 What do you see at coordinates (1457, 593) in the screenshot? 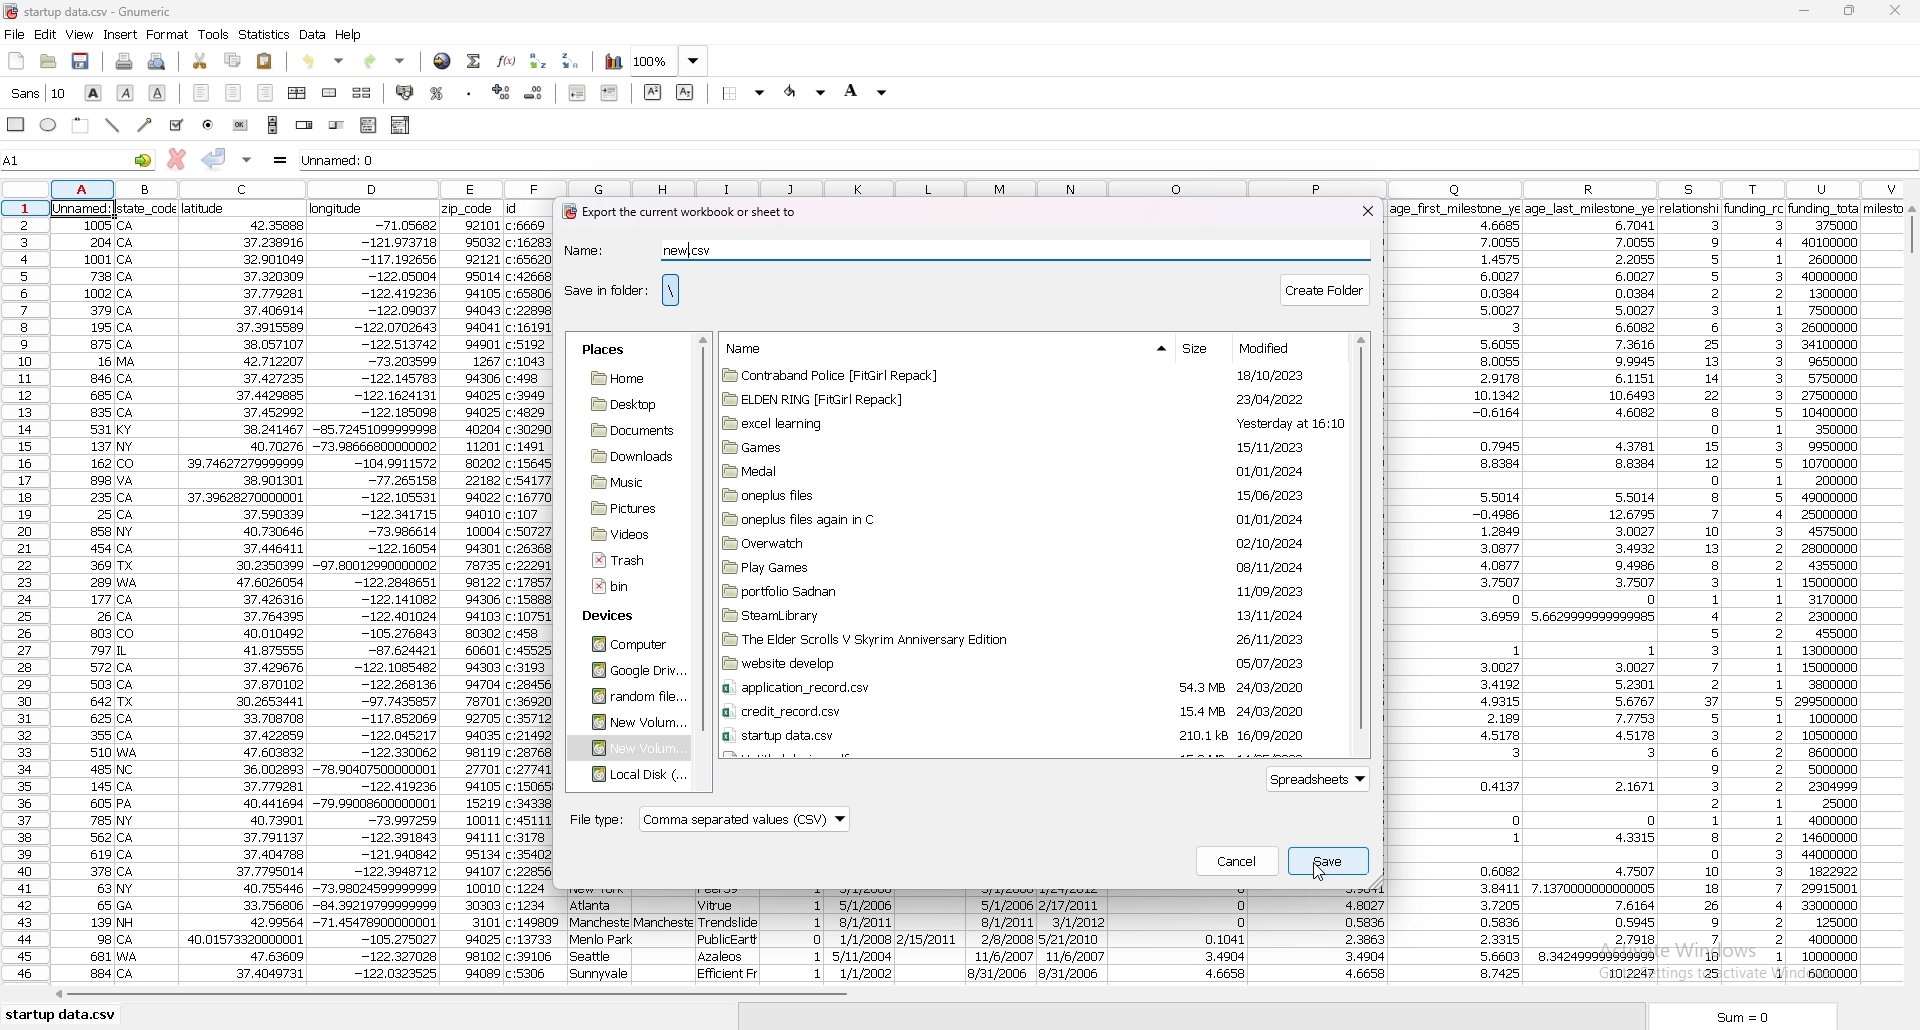
I see `daat` at bounding box center [1457, 593].